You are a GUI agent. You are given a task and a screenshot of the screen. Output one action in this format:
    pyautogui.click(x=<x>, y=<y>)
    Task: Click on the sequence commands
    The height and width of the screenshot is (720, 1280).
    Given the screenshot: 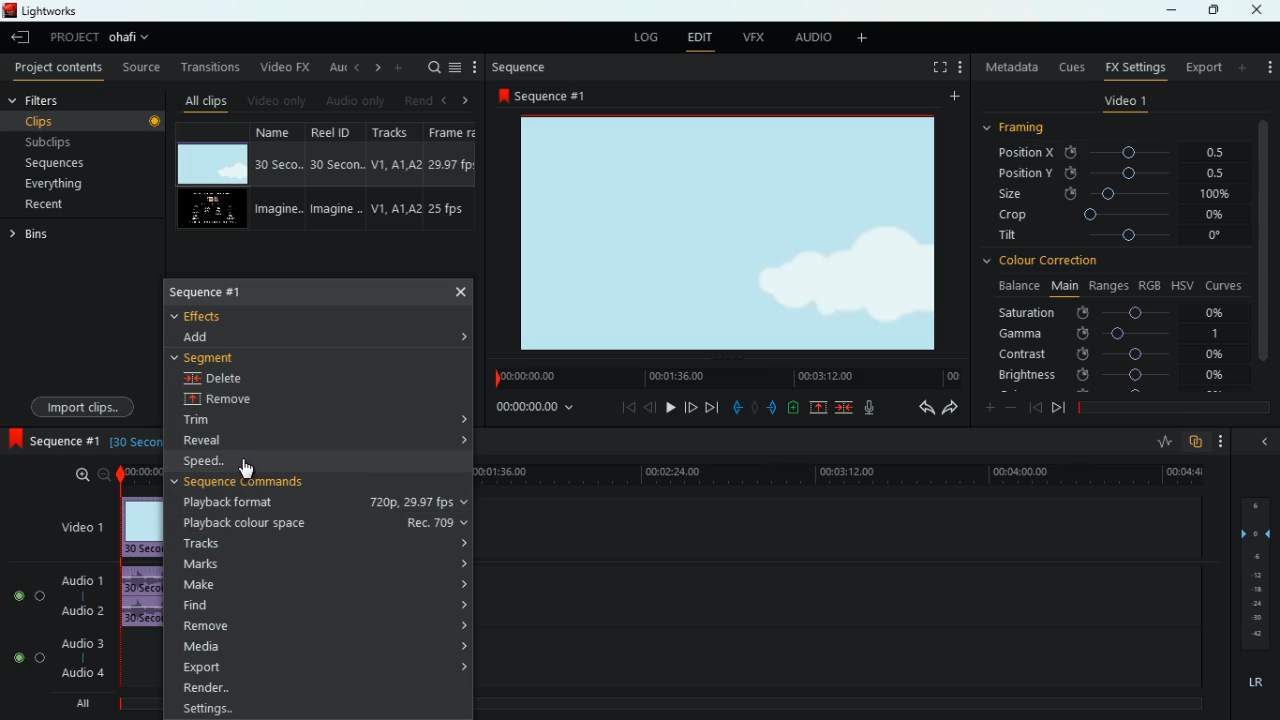 What is the action you would take?
    pyautogui.click(x=252, y=481)
    